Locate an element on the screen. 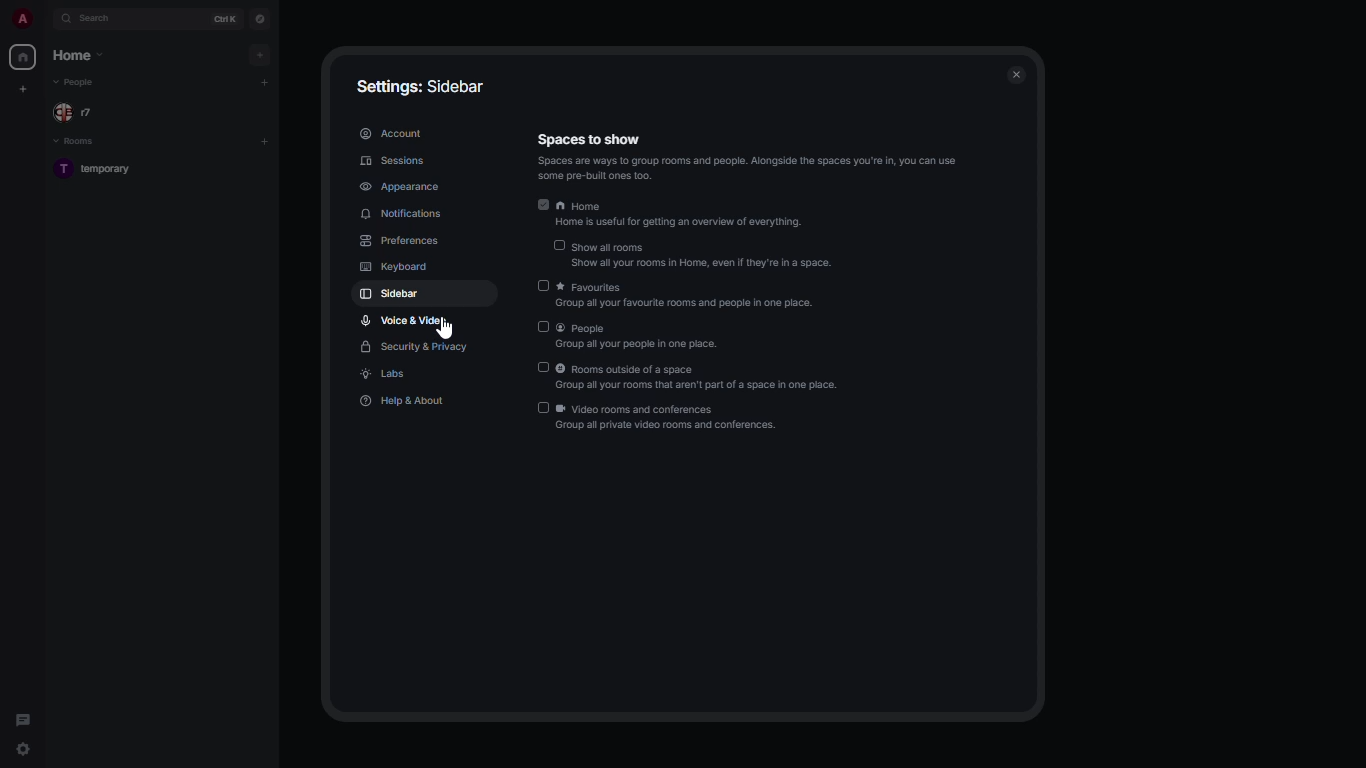 The height and width of the screenshot is (768, 1366). close is located at coordinates (1017, 74).